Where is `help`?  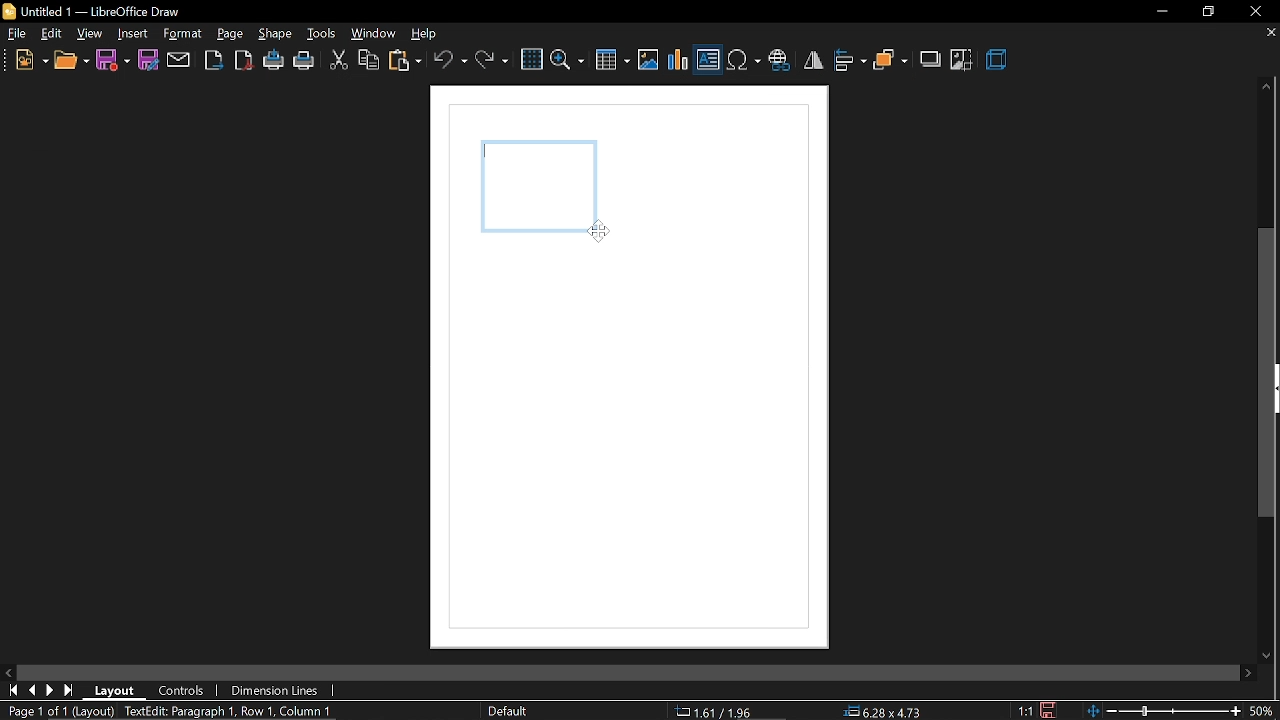 help is located at coordinates (429, 35).